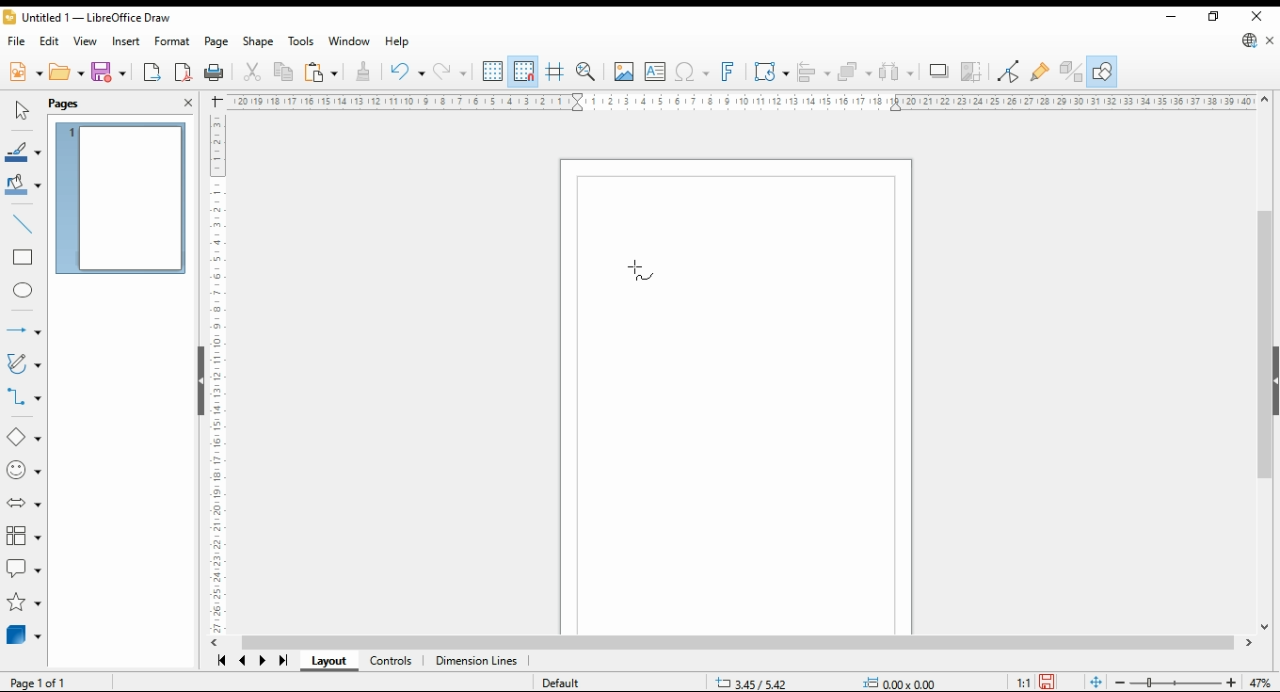 Image resolution: width=1280 pixels, height=692 pixels. What do you see at coordinates (23, 183) in the screenshot?
I see `fill color` at bounding box center [23, 183].